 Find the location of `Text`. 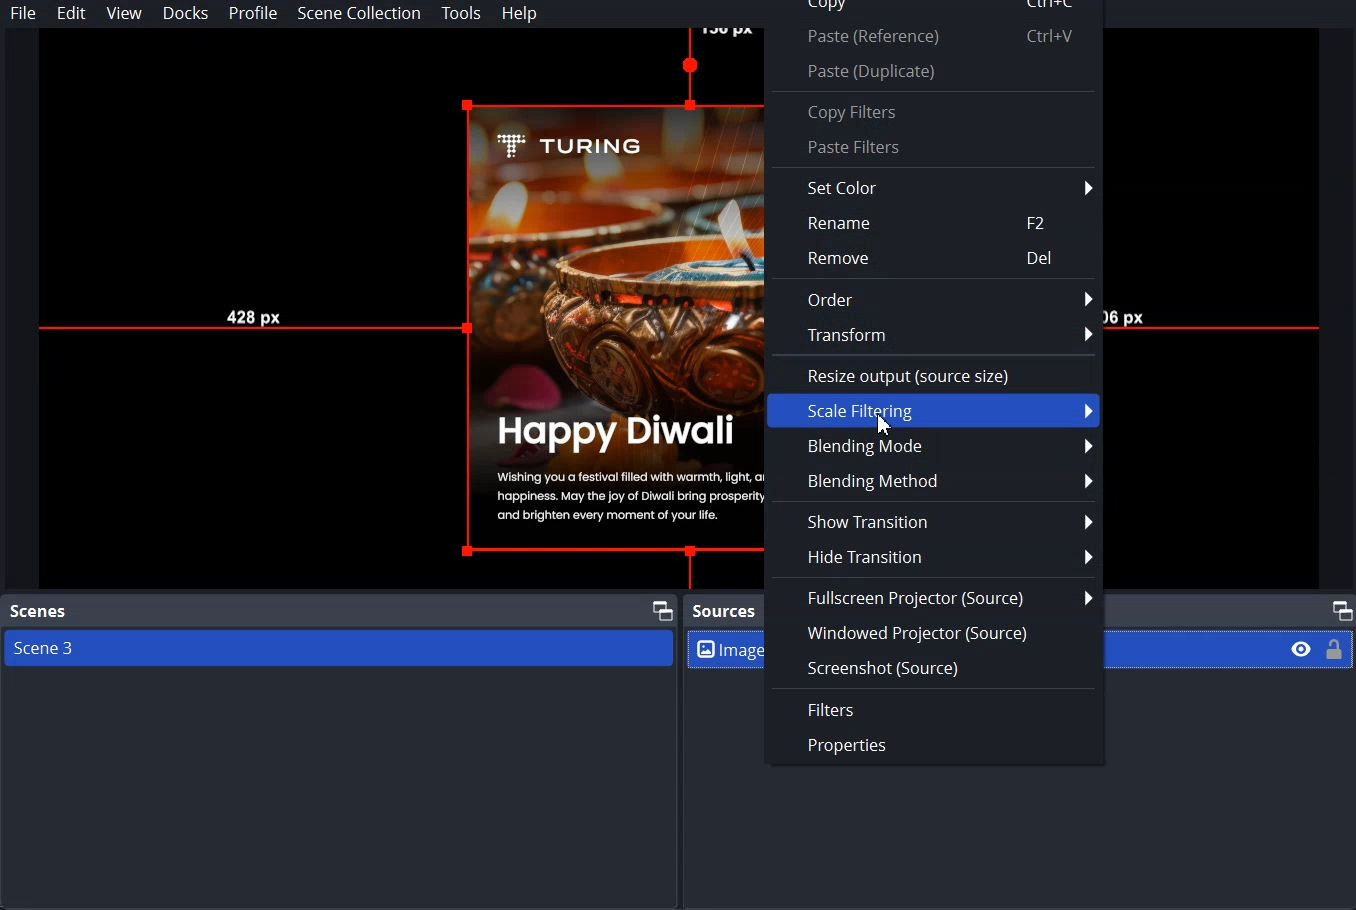

Text is located at coordinates (39, 612).